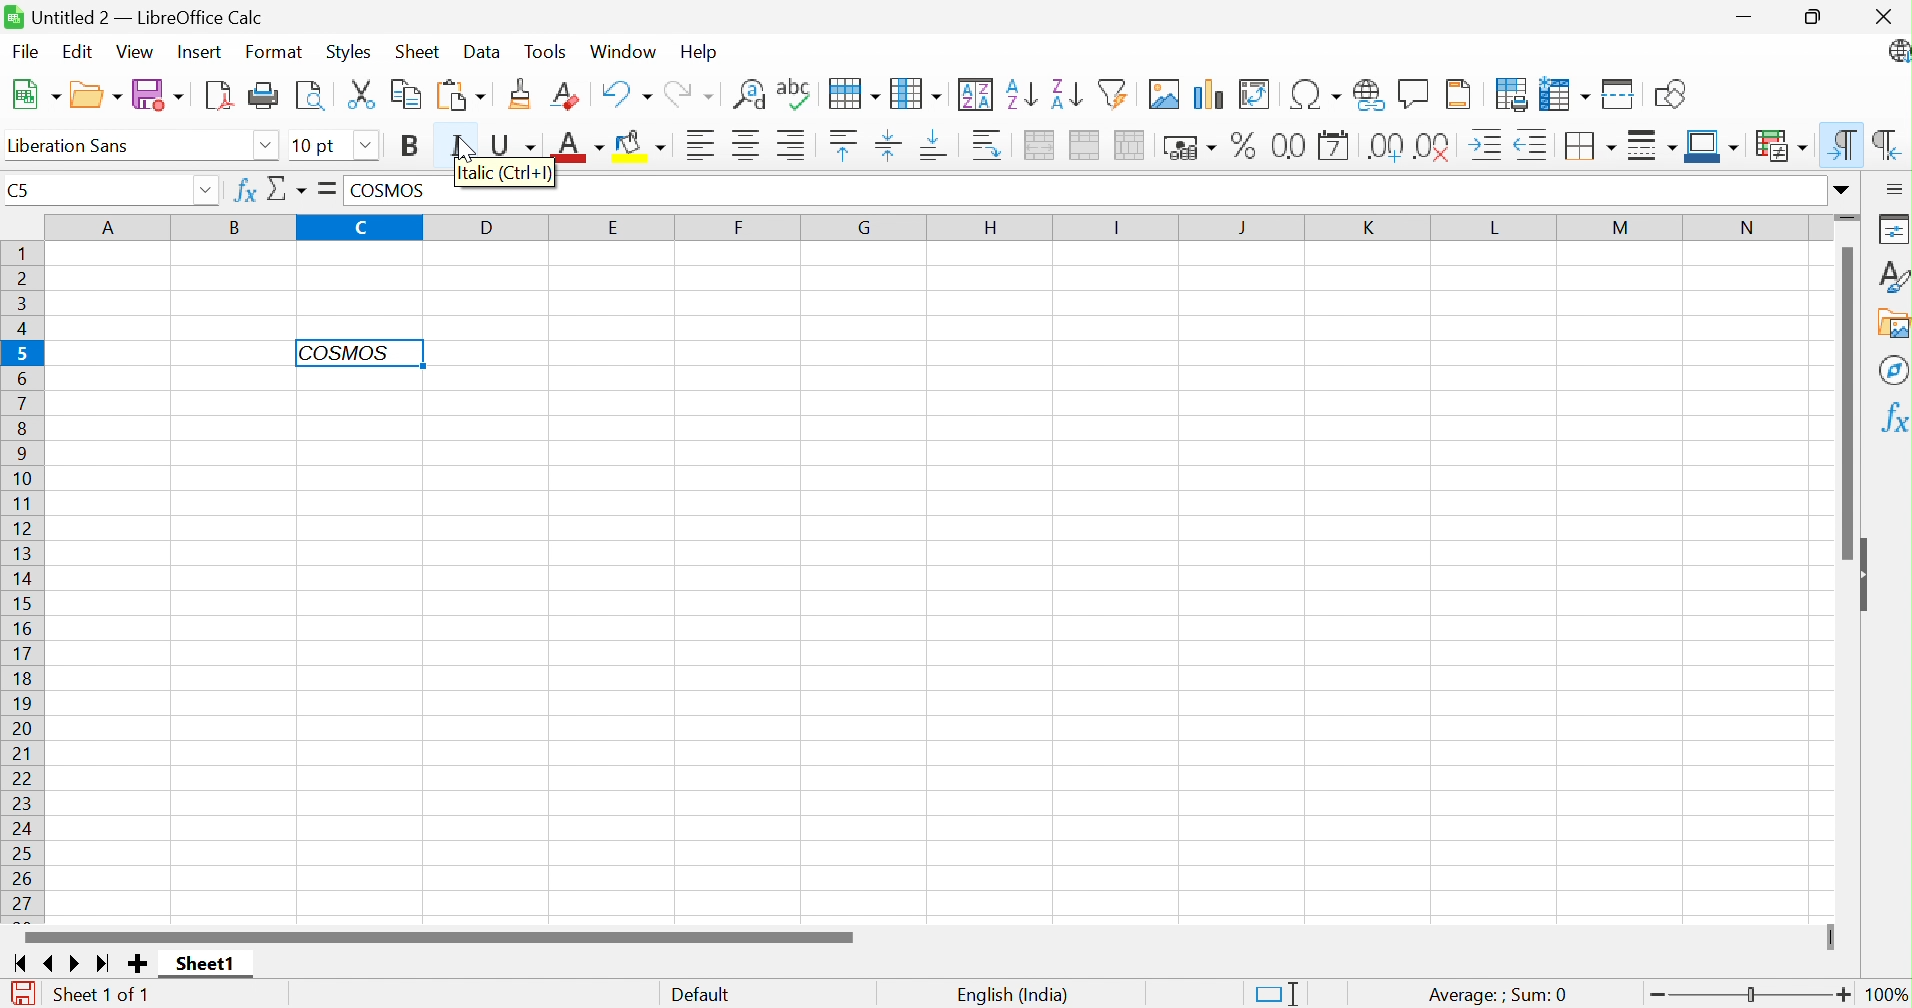 Image resolution: width=1912 pixels, height=1008 pixels. What do you see at coordinates (324, 189) in the screenshot?
I see `Formula` at bounding box center [324, 189].